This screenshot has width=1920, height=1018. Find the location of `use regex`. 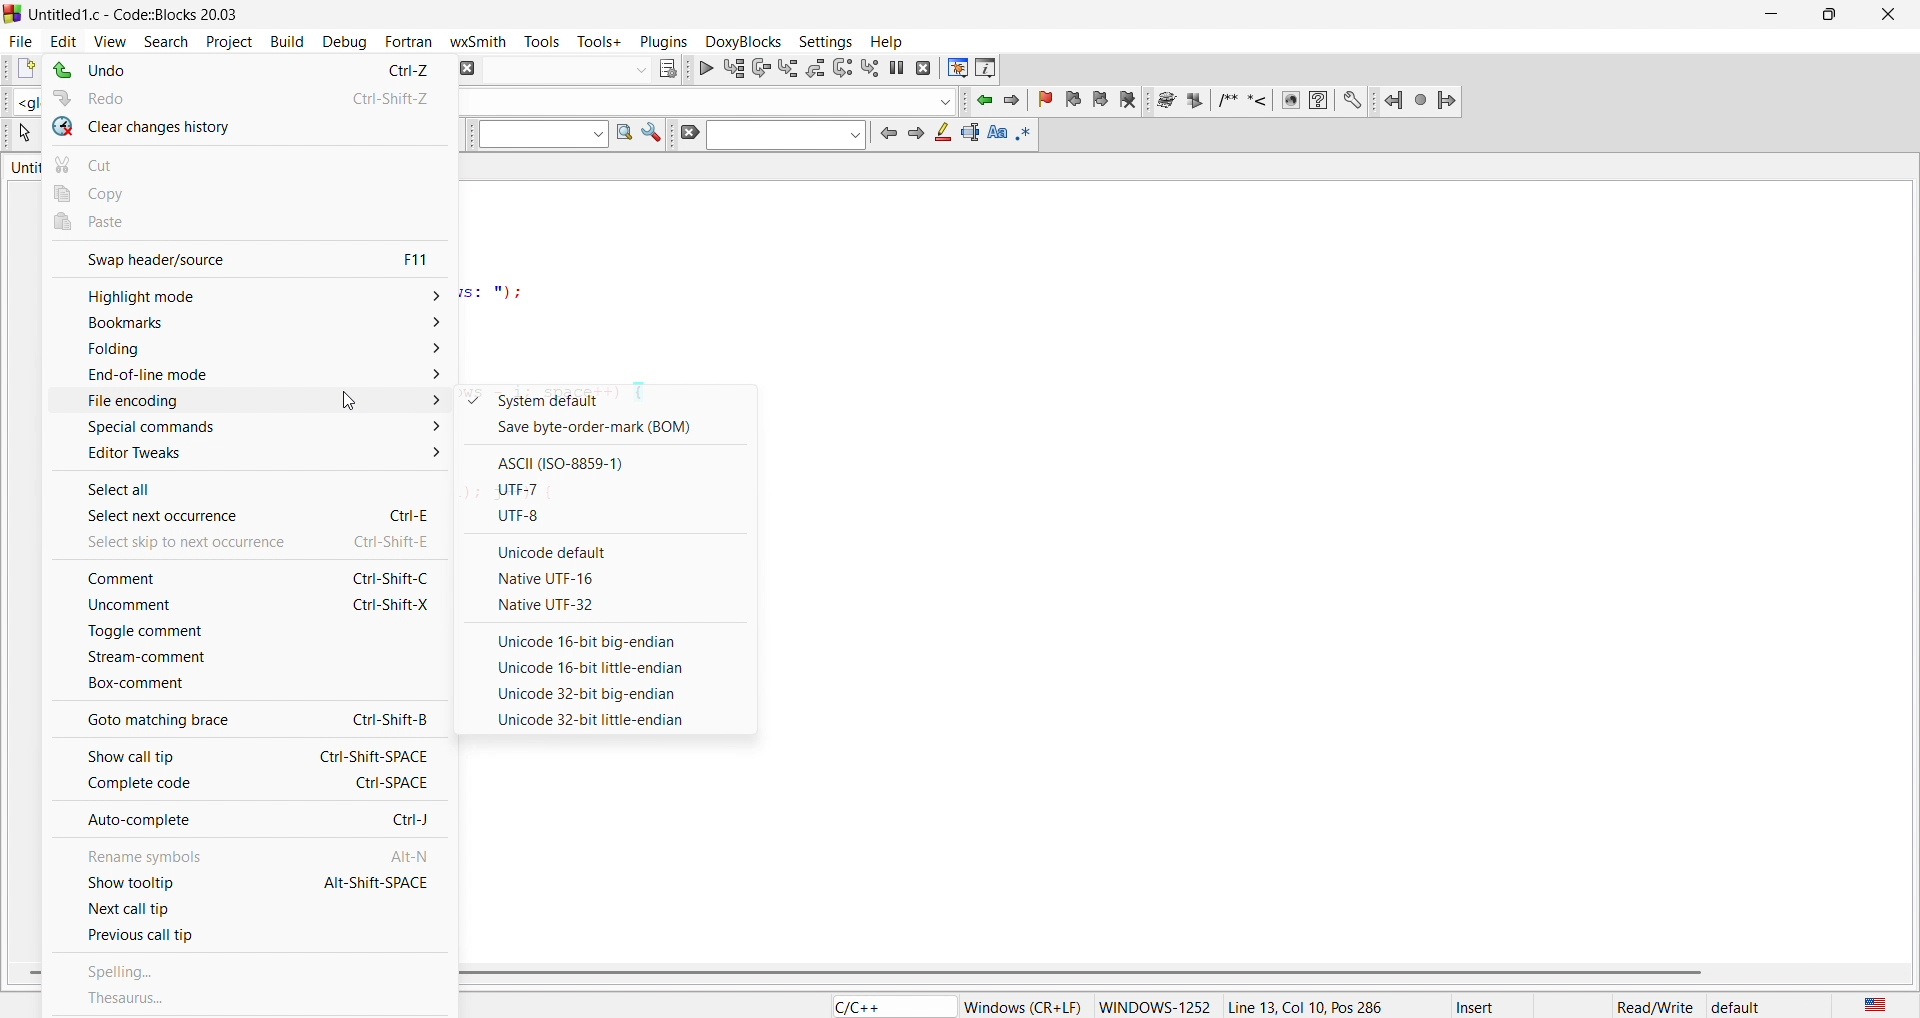

use regex is located at coordinates (1027, 135).